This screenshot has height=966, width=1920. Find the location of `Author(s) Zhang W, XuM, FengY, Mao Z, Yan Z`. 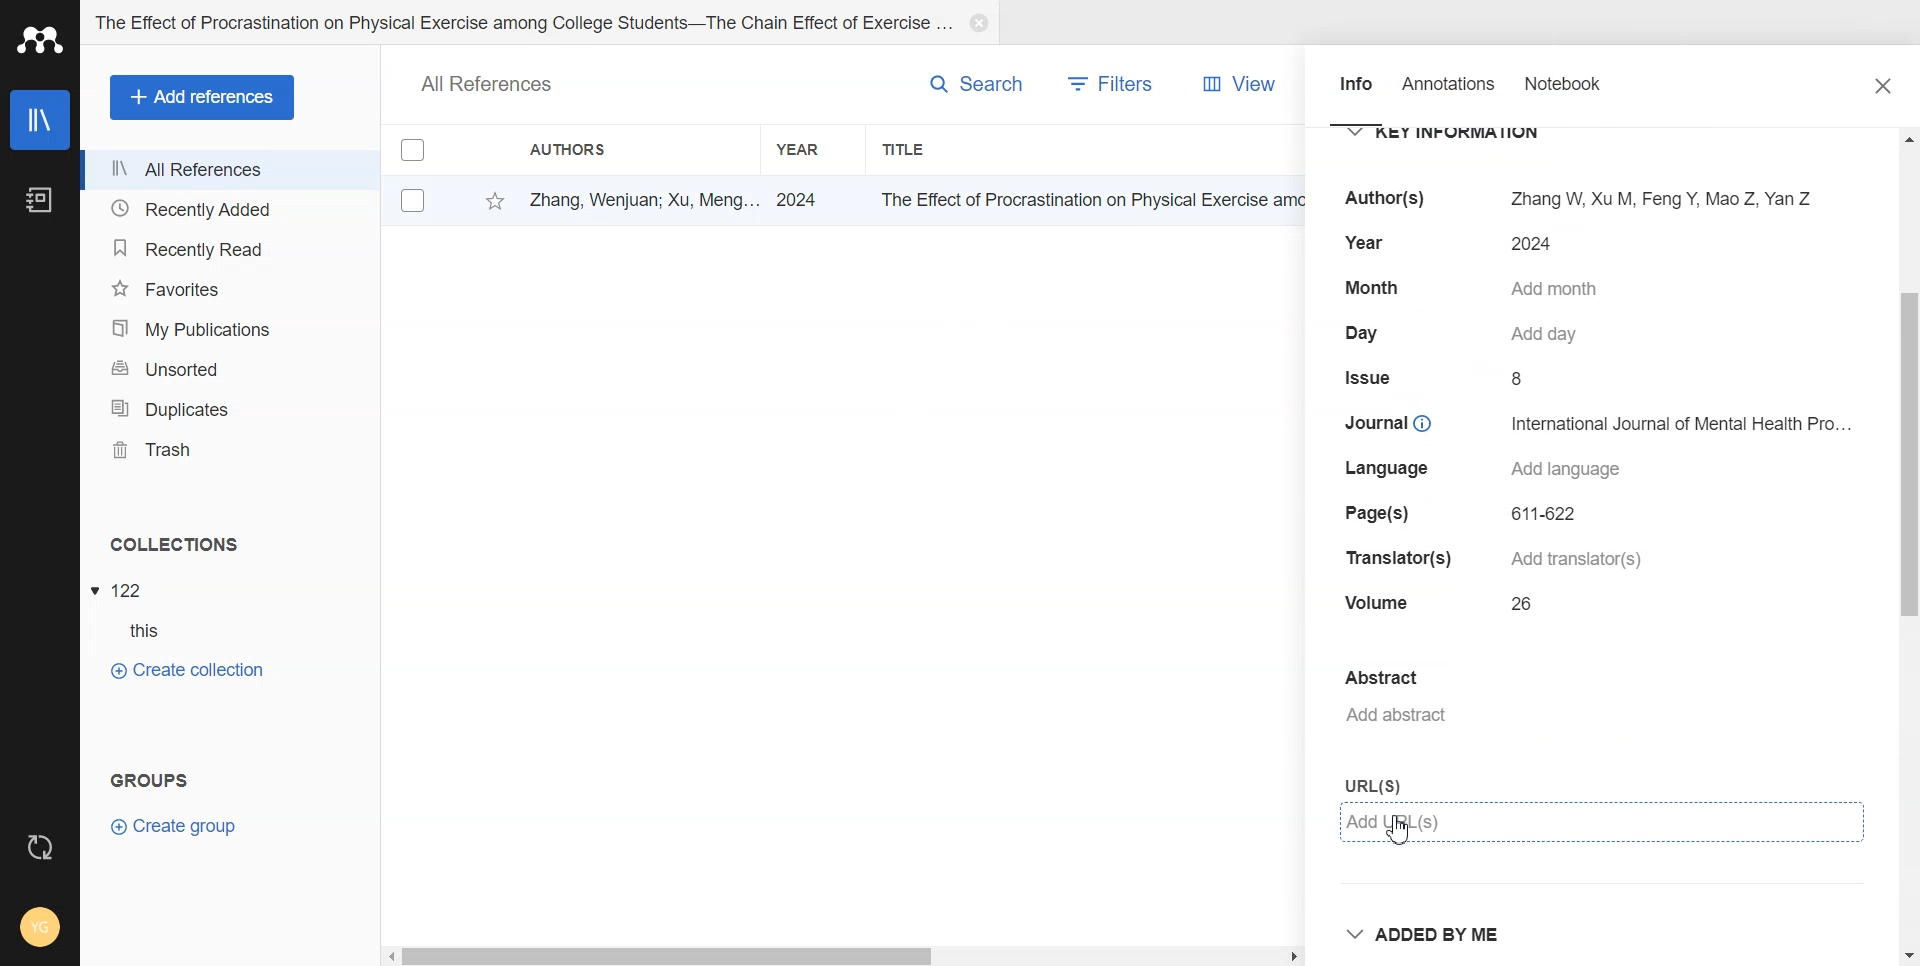

Author(s) Zhang W, XuM, FengY, Mao Z, Yan Z is located at coordinates (1570, 197).